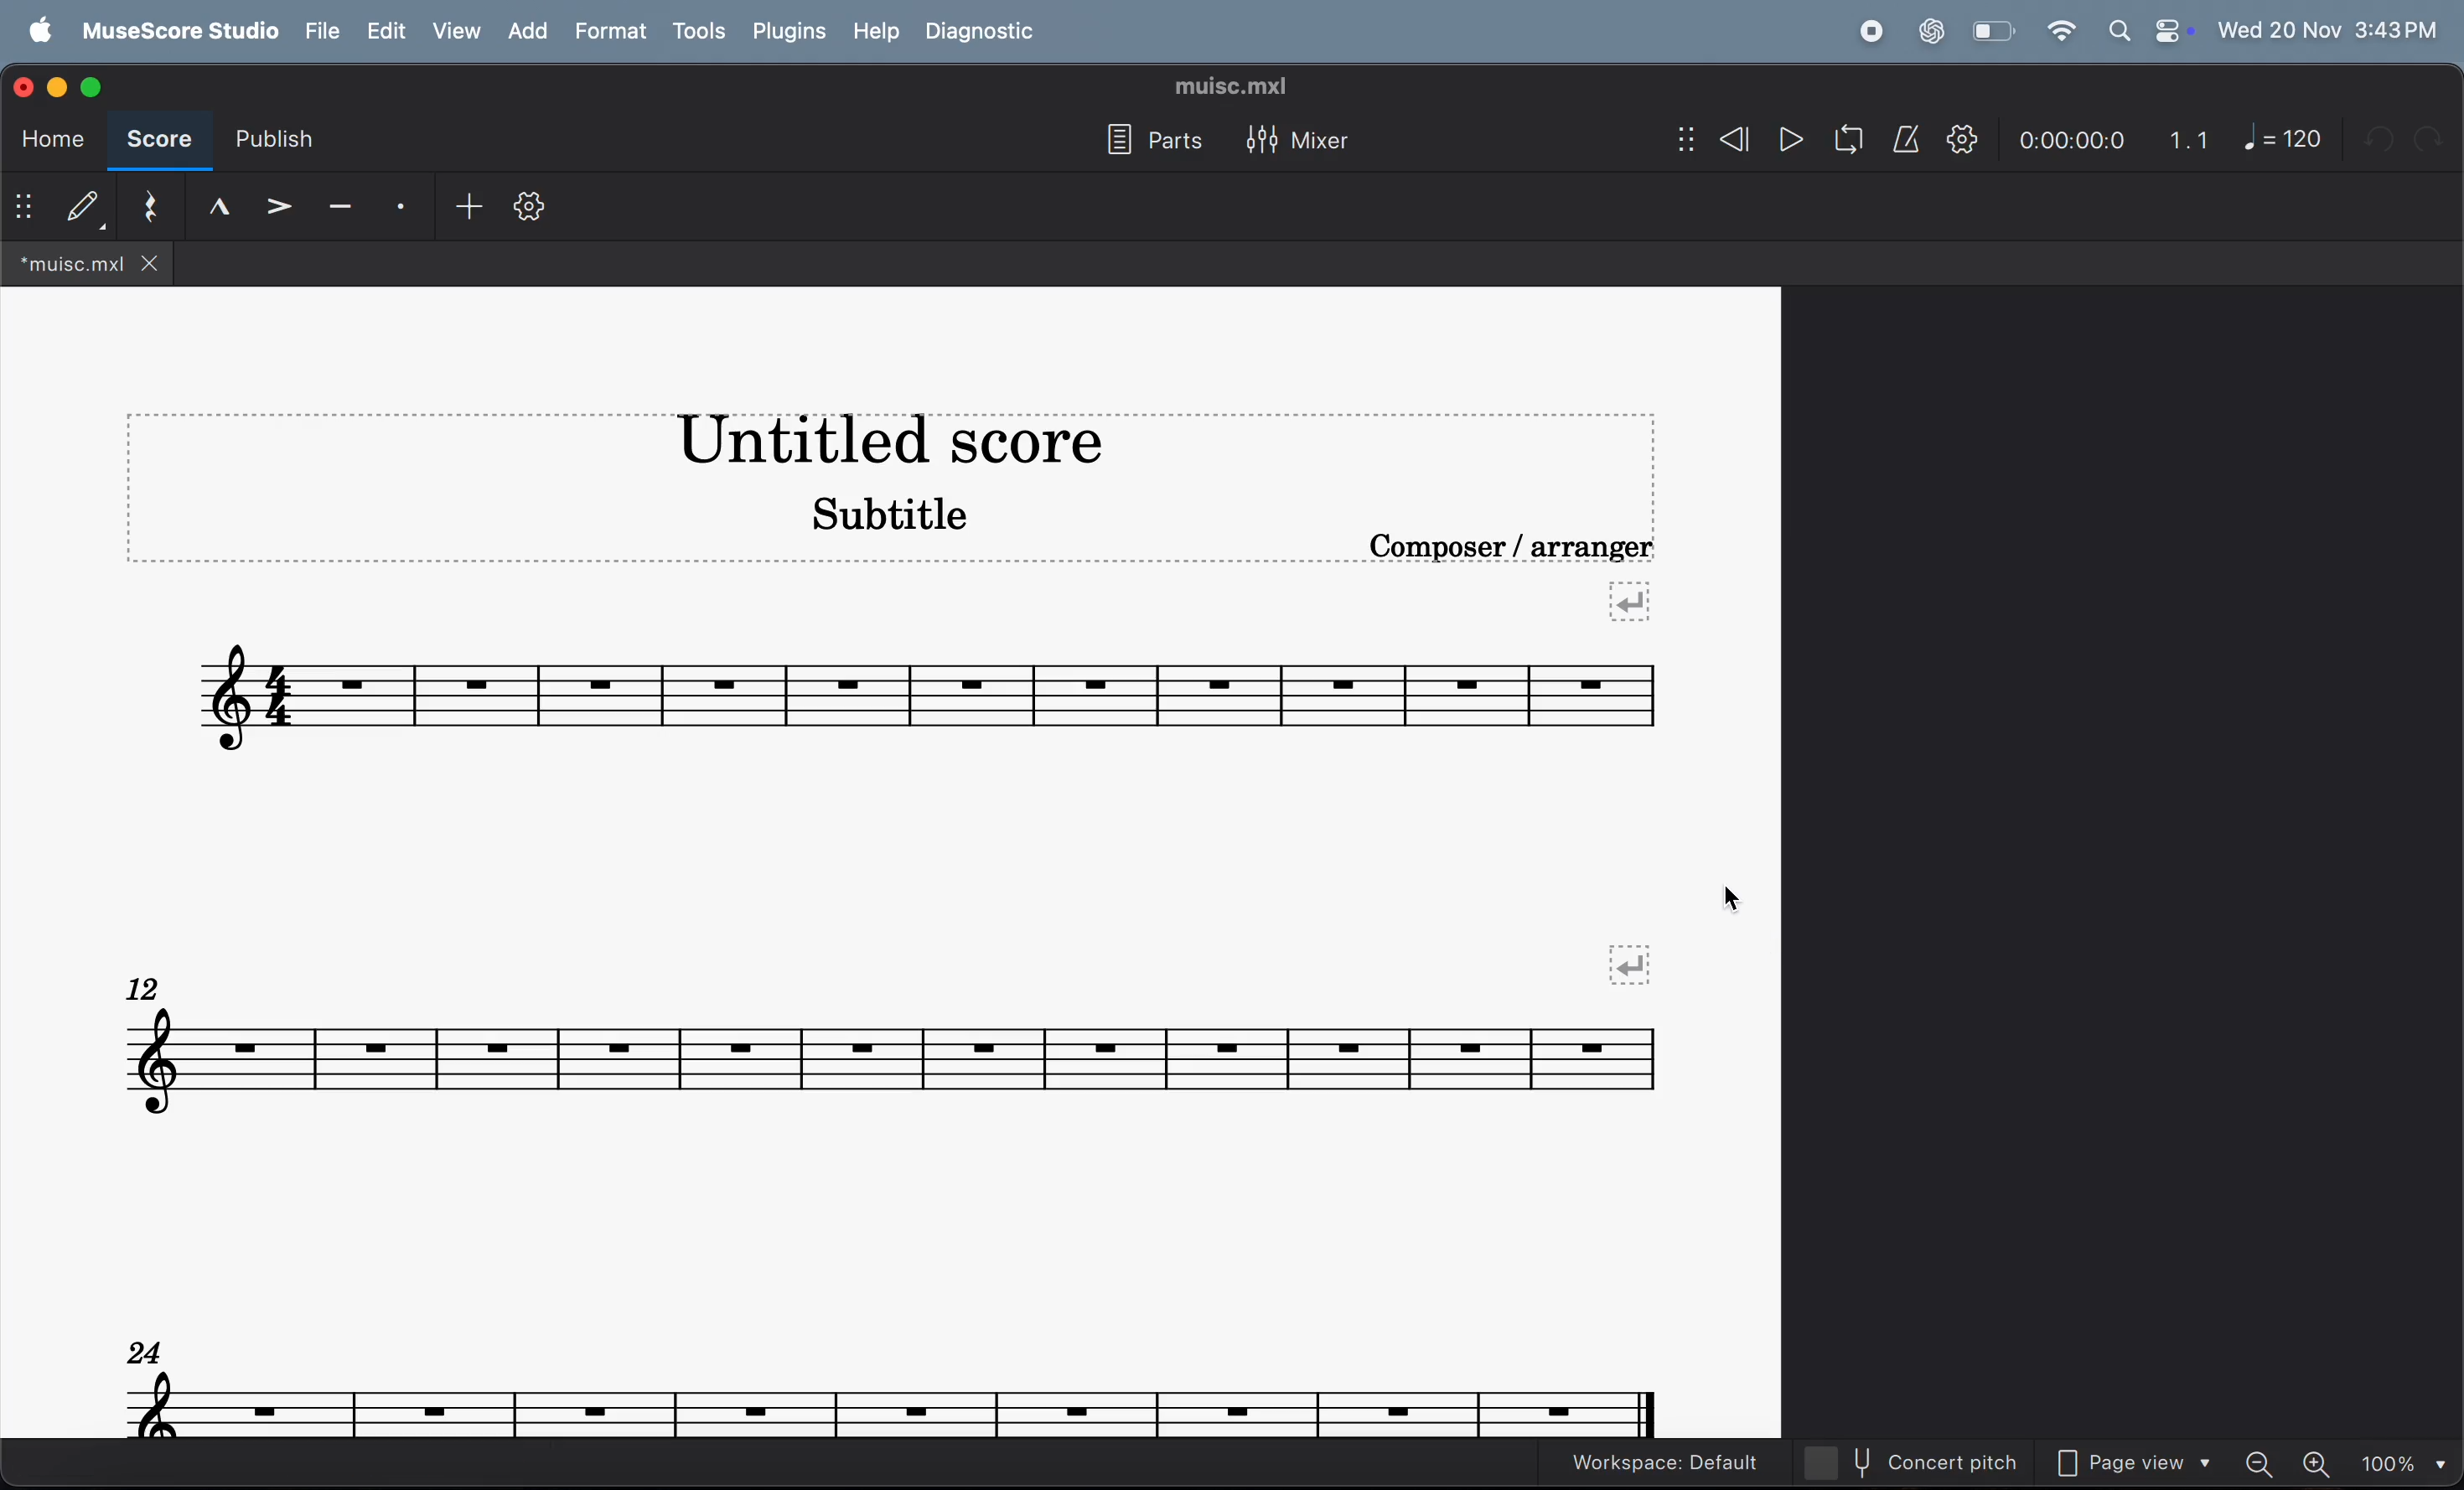 The height and width of the screenshot is (1490, 2464). What do you see at coordinates (54, 86) in the screenshot?
I see `minimize` at bounding box center [54, 86].